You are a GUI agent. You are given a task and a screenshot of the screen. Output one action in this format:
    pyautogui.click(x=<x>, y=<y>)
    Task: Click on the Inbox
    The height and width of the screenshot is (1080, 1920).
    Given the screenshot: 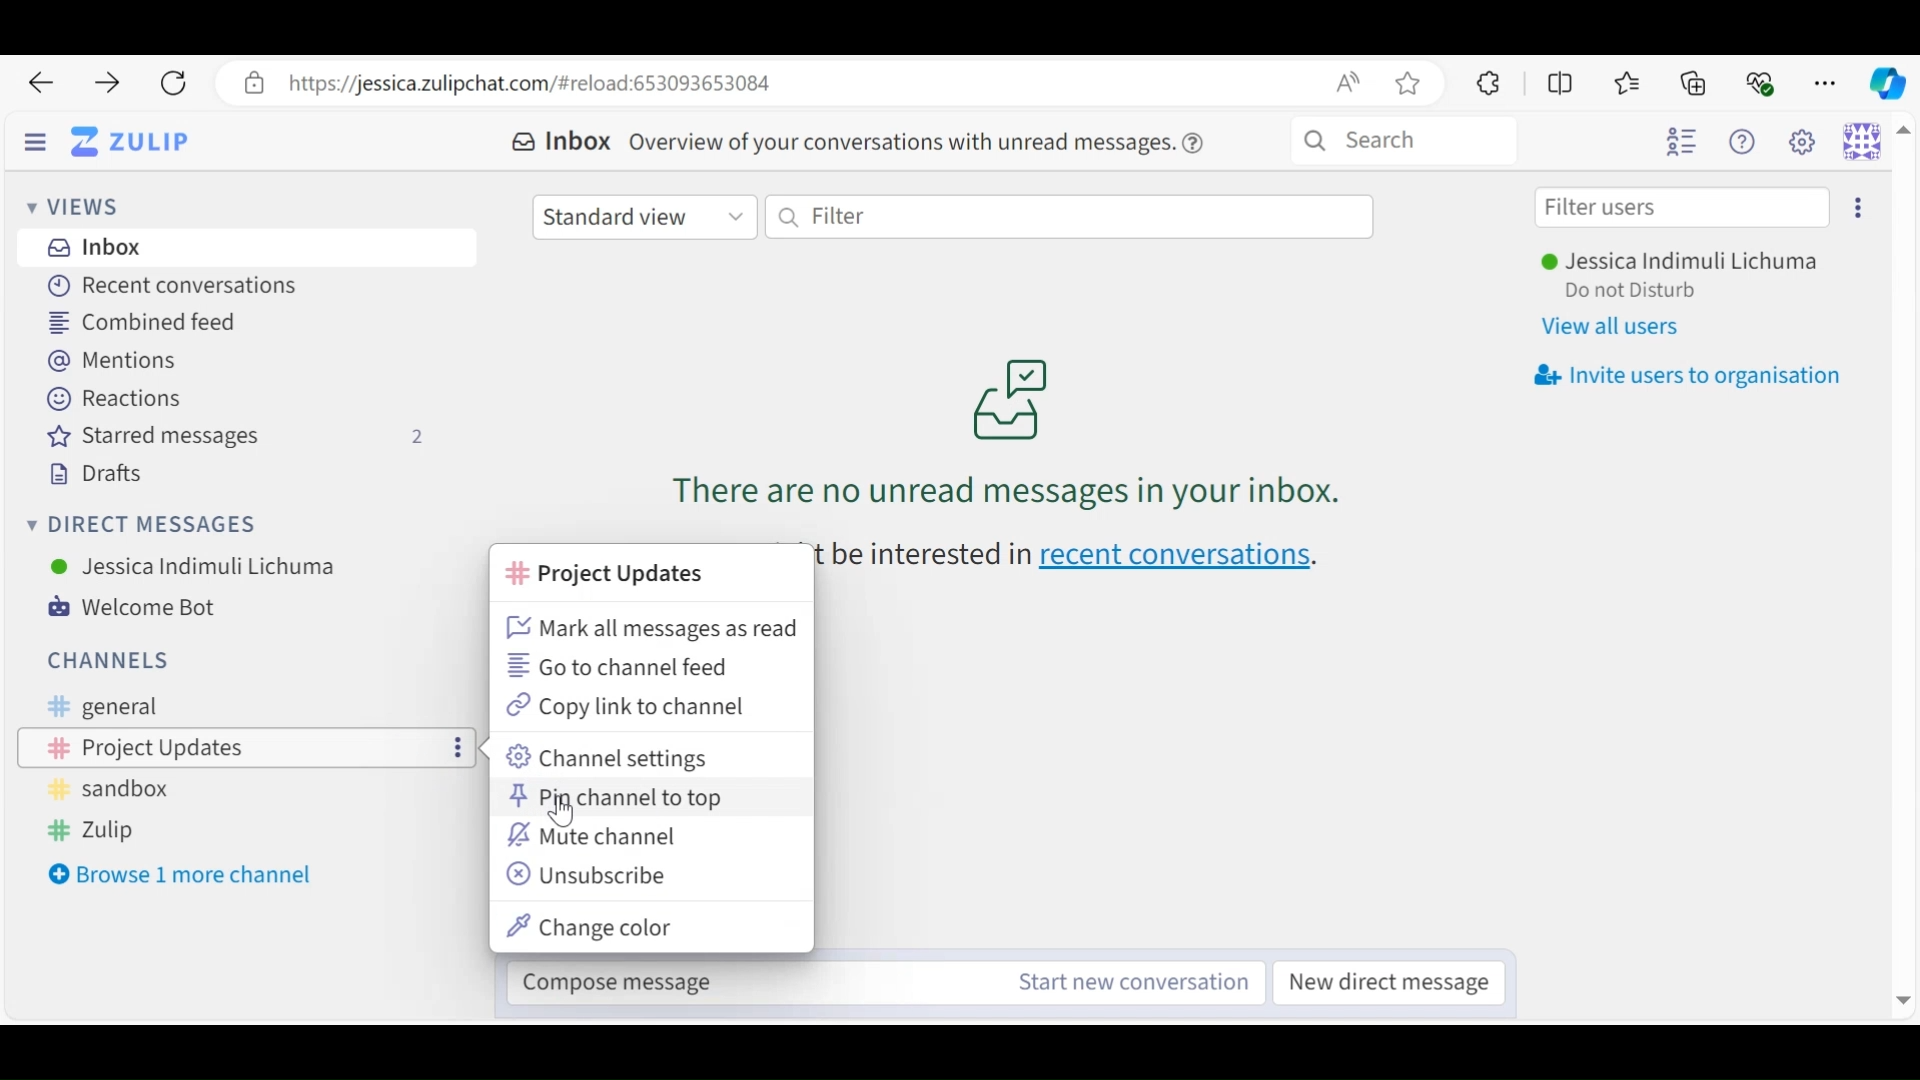 What is the action you would take?
    pyautogui.click(x=94, y=247)
    